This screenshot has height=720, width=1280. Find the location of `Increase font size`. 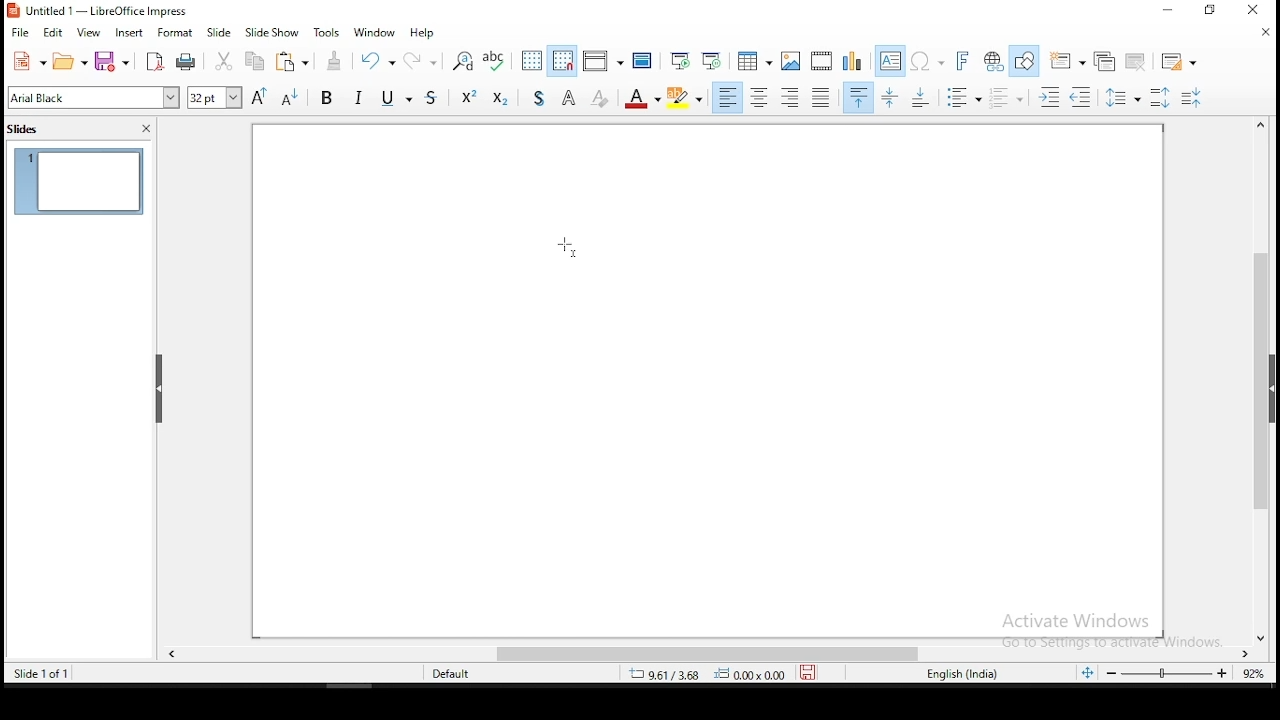

Increase font size is located at coordinates (258, 97).